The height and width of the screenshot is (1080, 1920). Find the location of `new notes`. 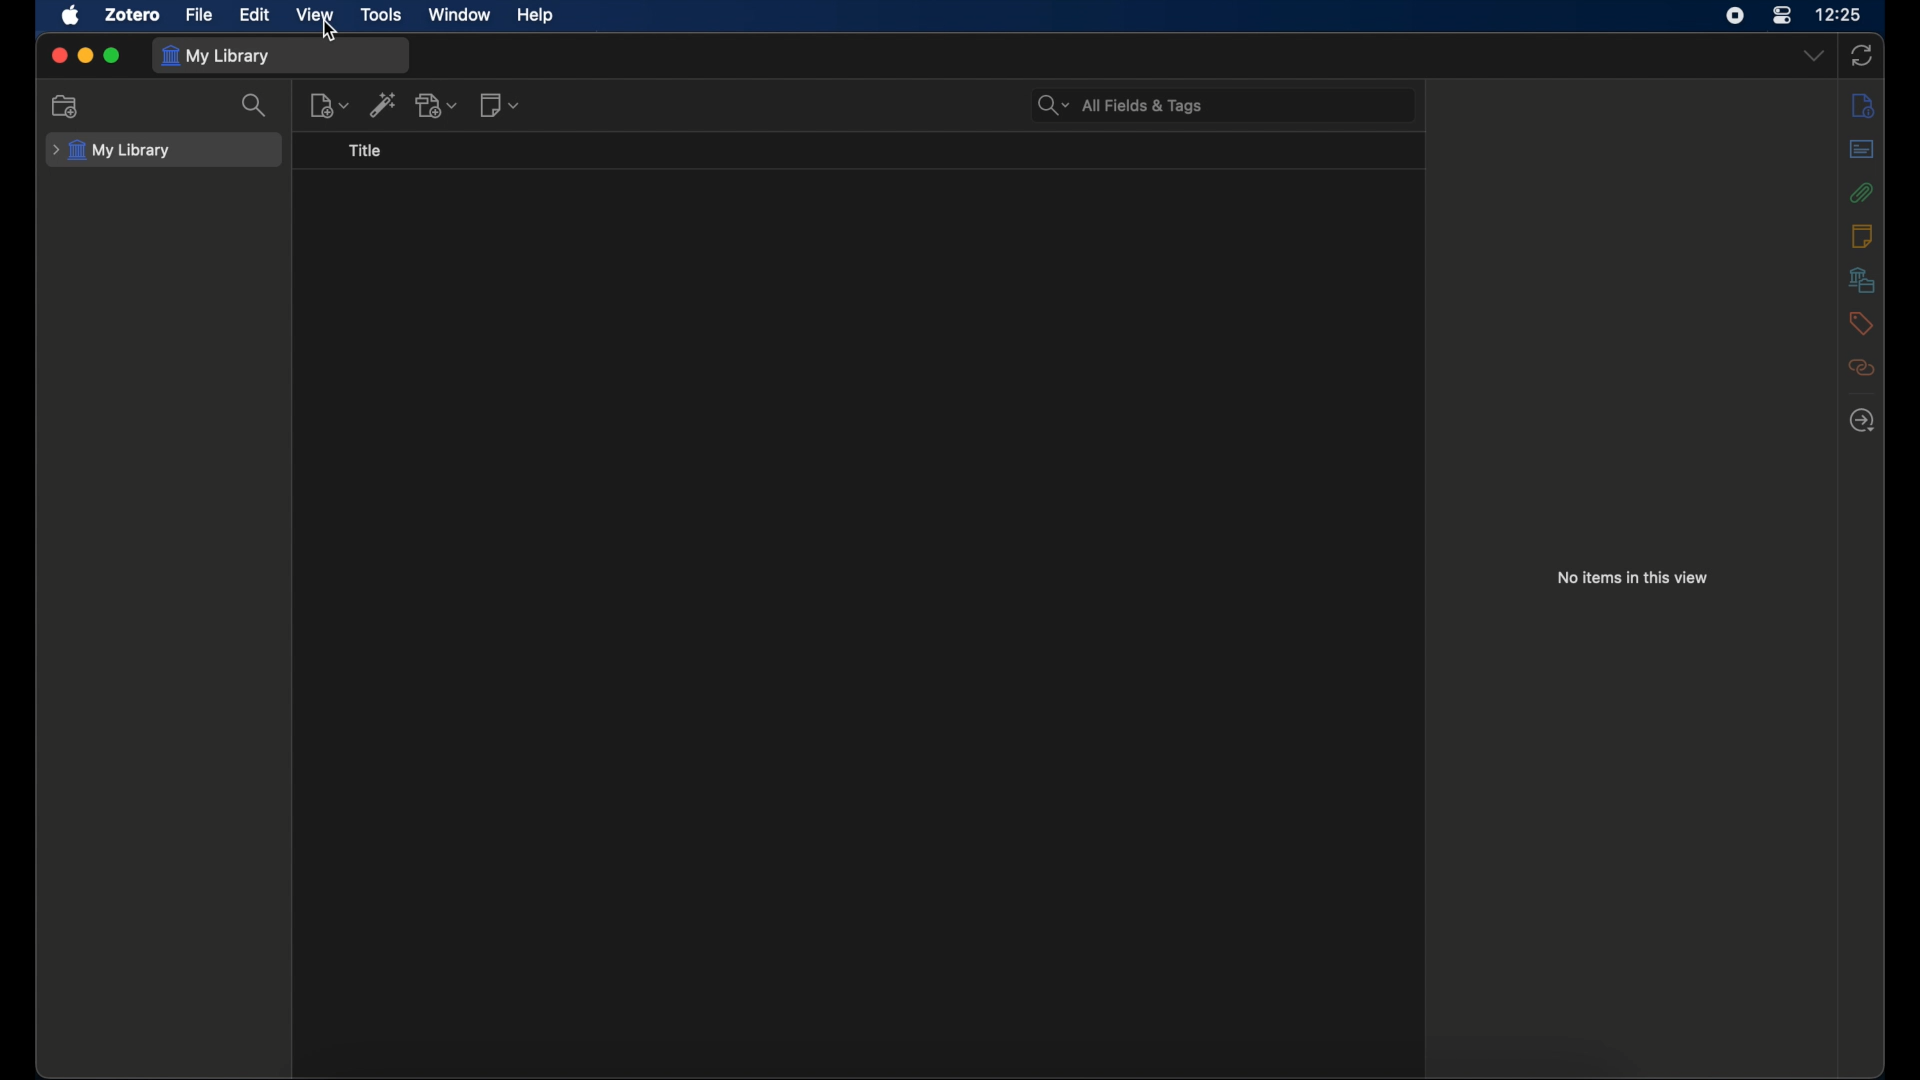

new notes is located at coordinates (500, 105).